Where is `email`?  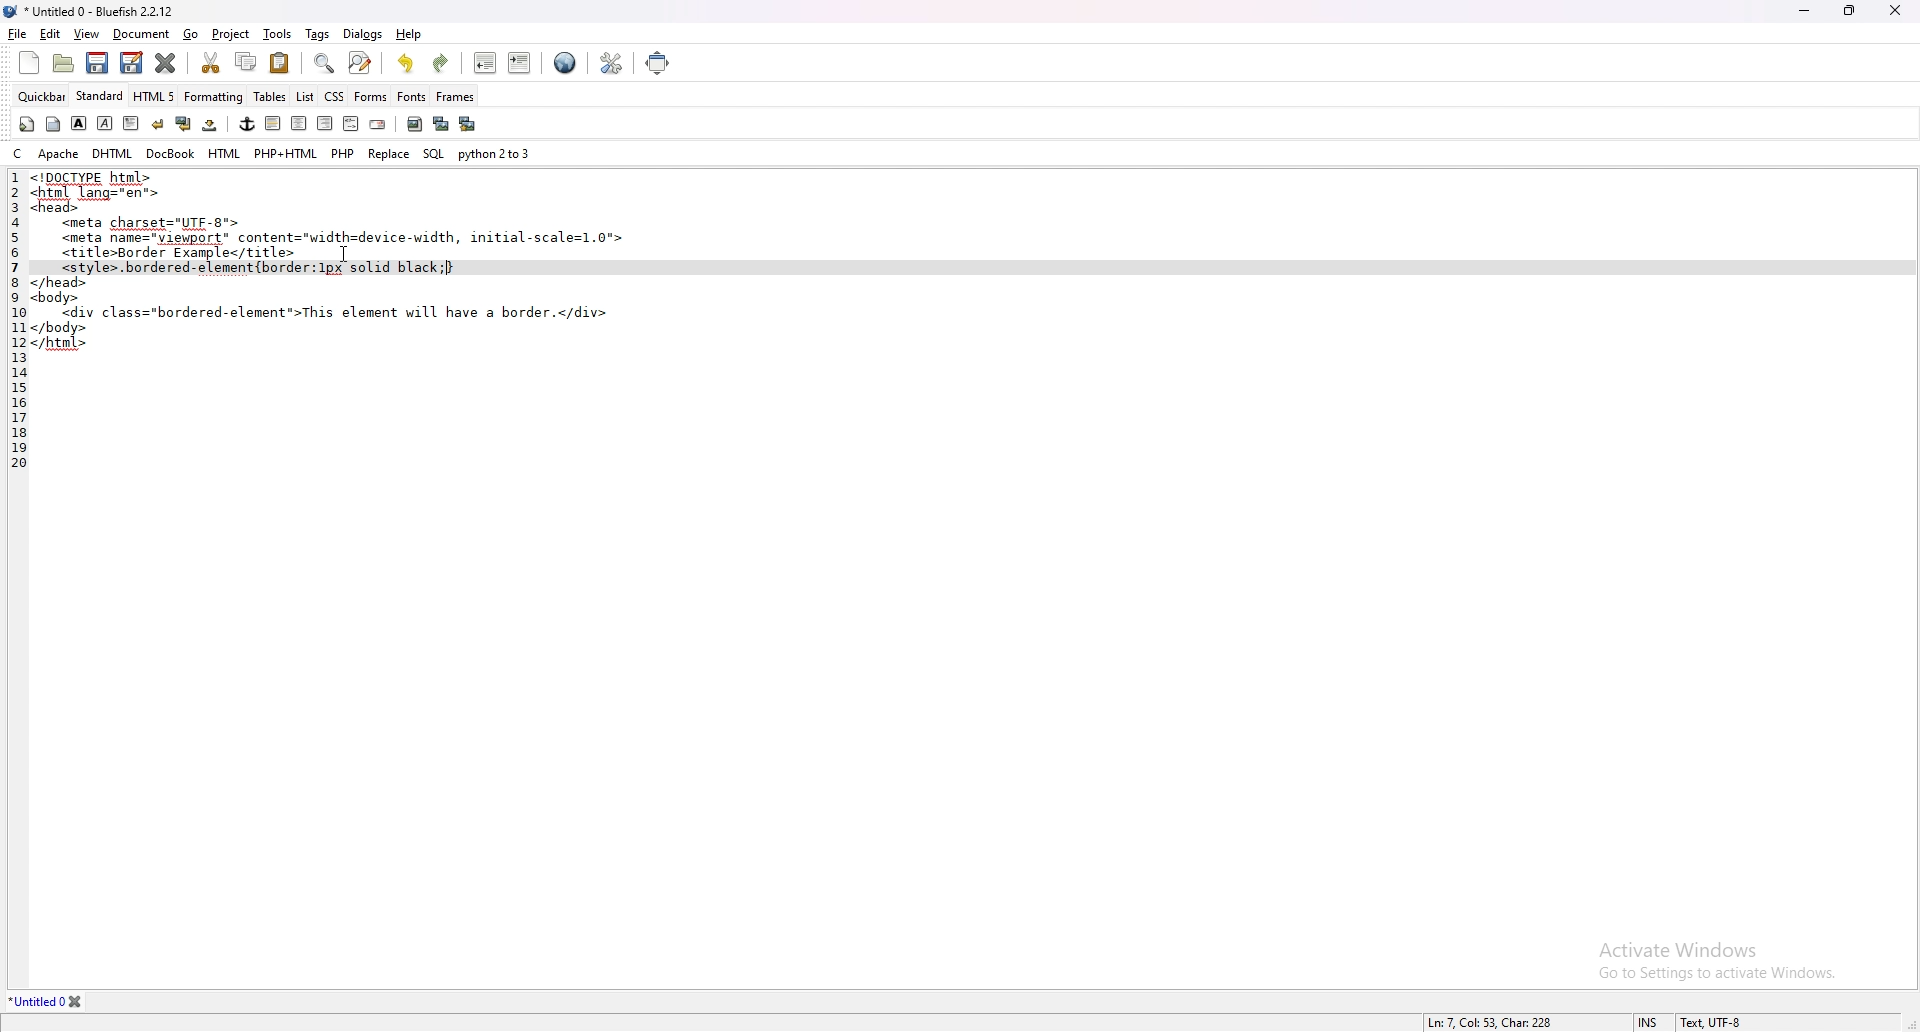
email is located at coordinates (378, 125).